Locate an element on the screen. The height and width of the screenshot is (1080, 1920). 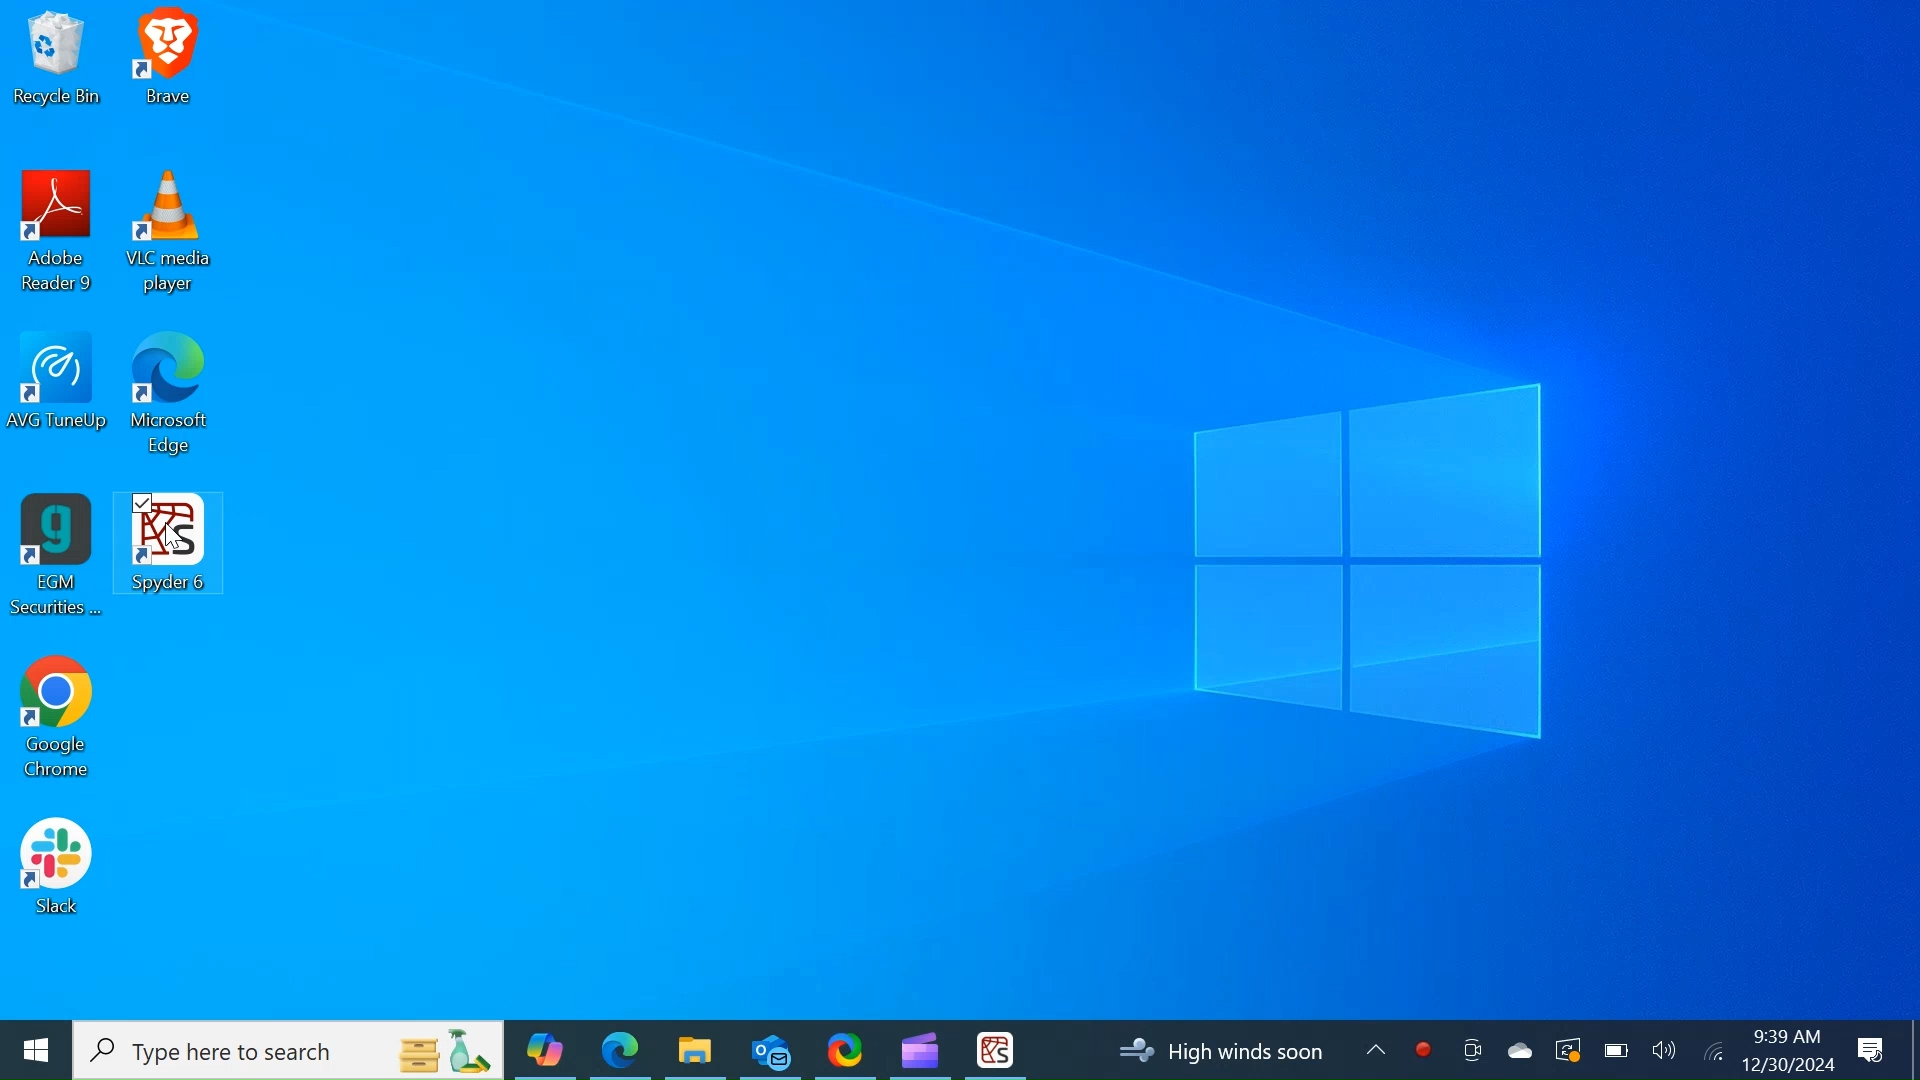
Microsoft Edge Desktop Icon is located at coordinates (172, 402).